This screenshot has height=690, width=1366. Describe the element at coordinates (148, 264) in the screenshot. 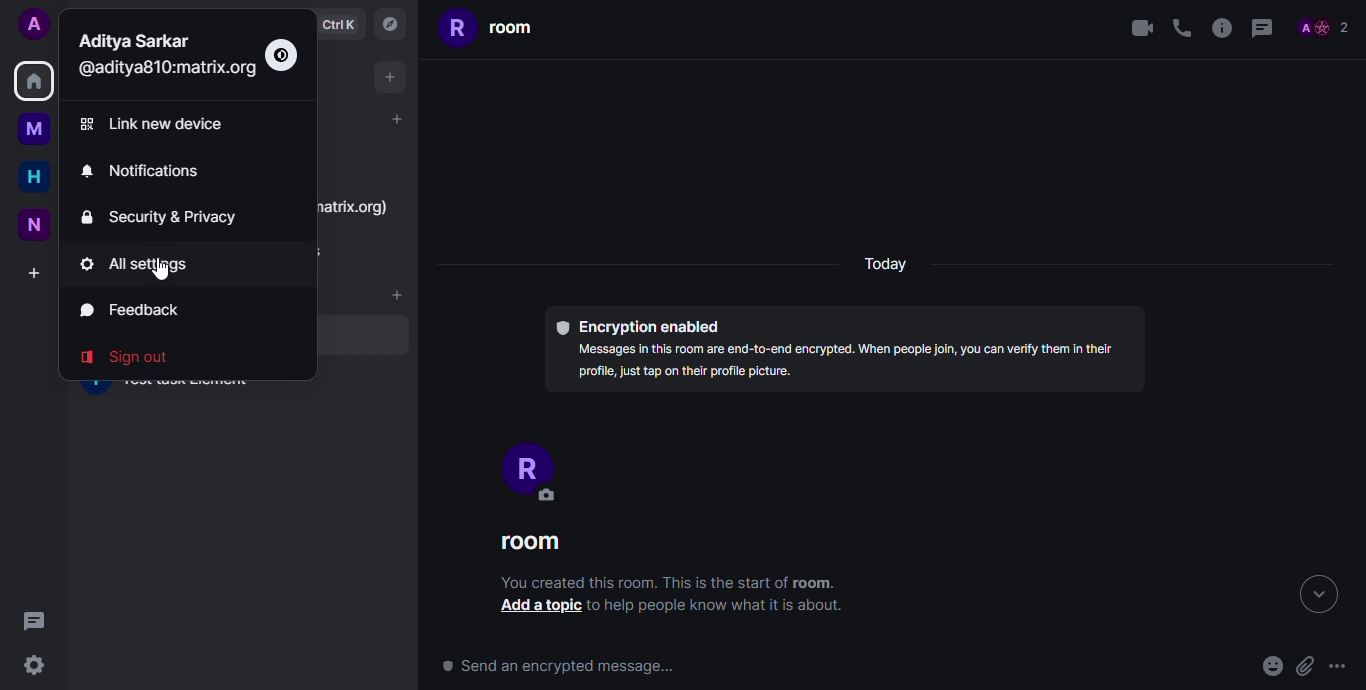

I see `all settings` at that location.